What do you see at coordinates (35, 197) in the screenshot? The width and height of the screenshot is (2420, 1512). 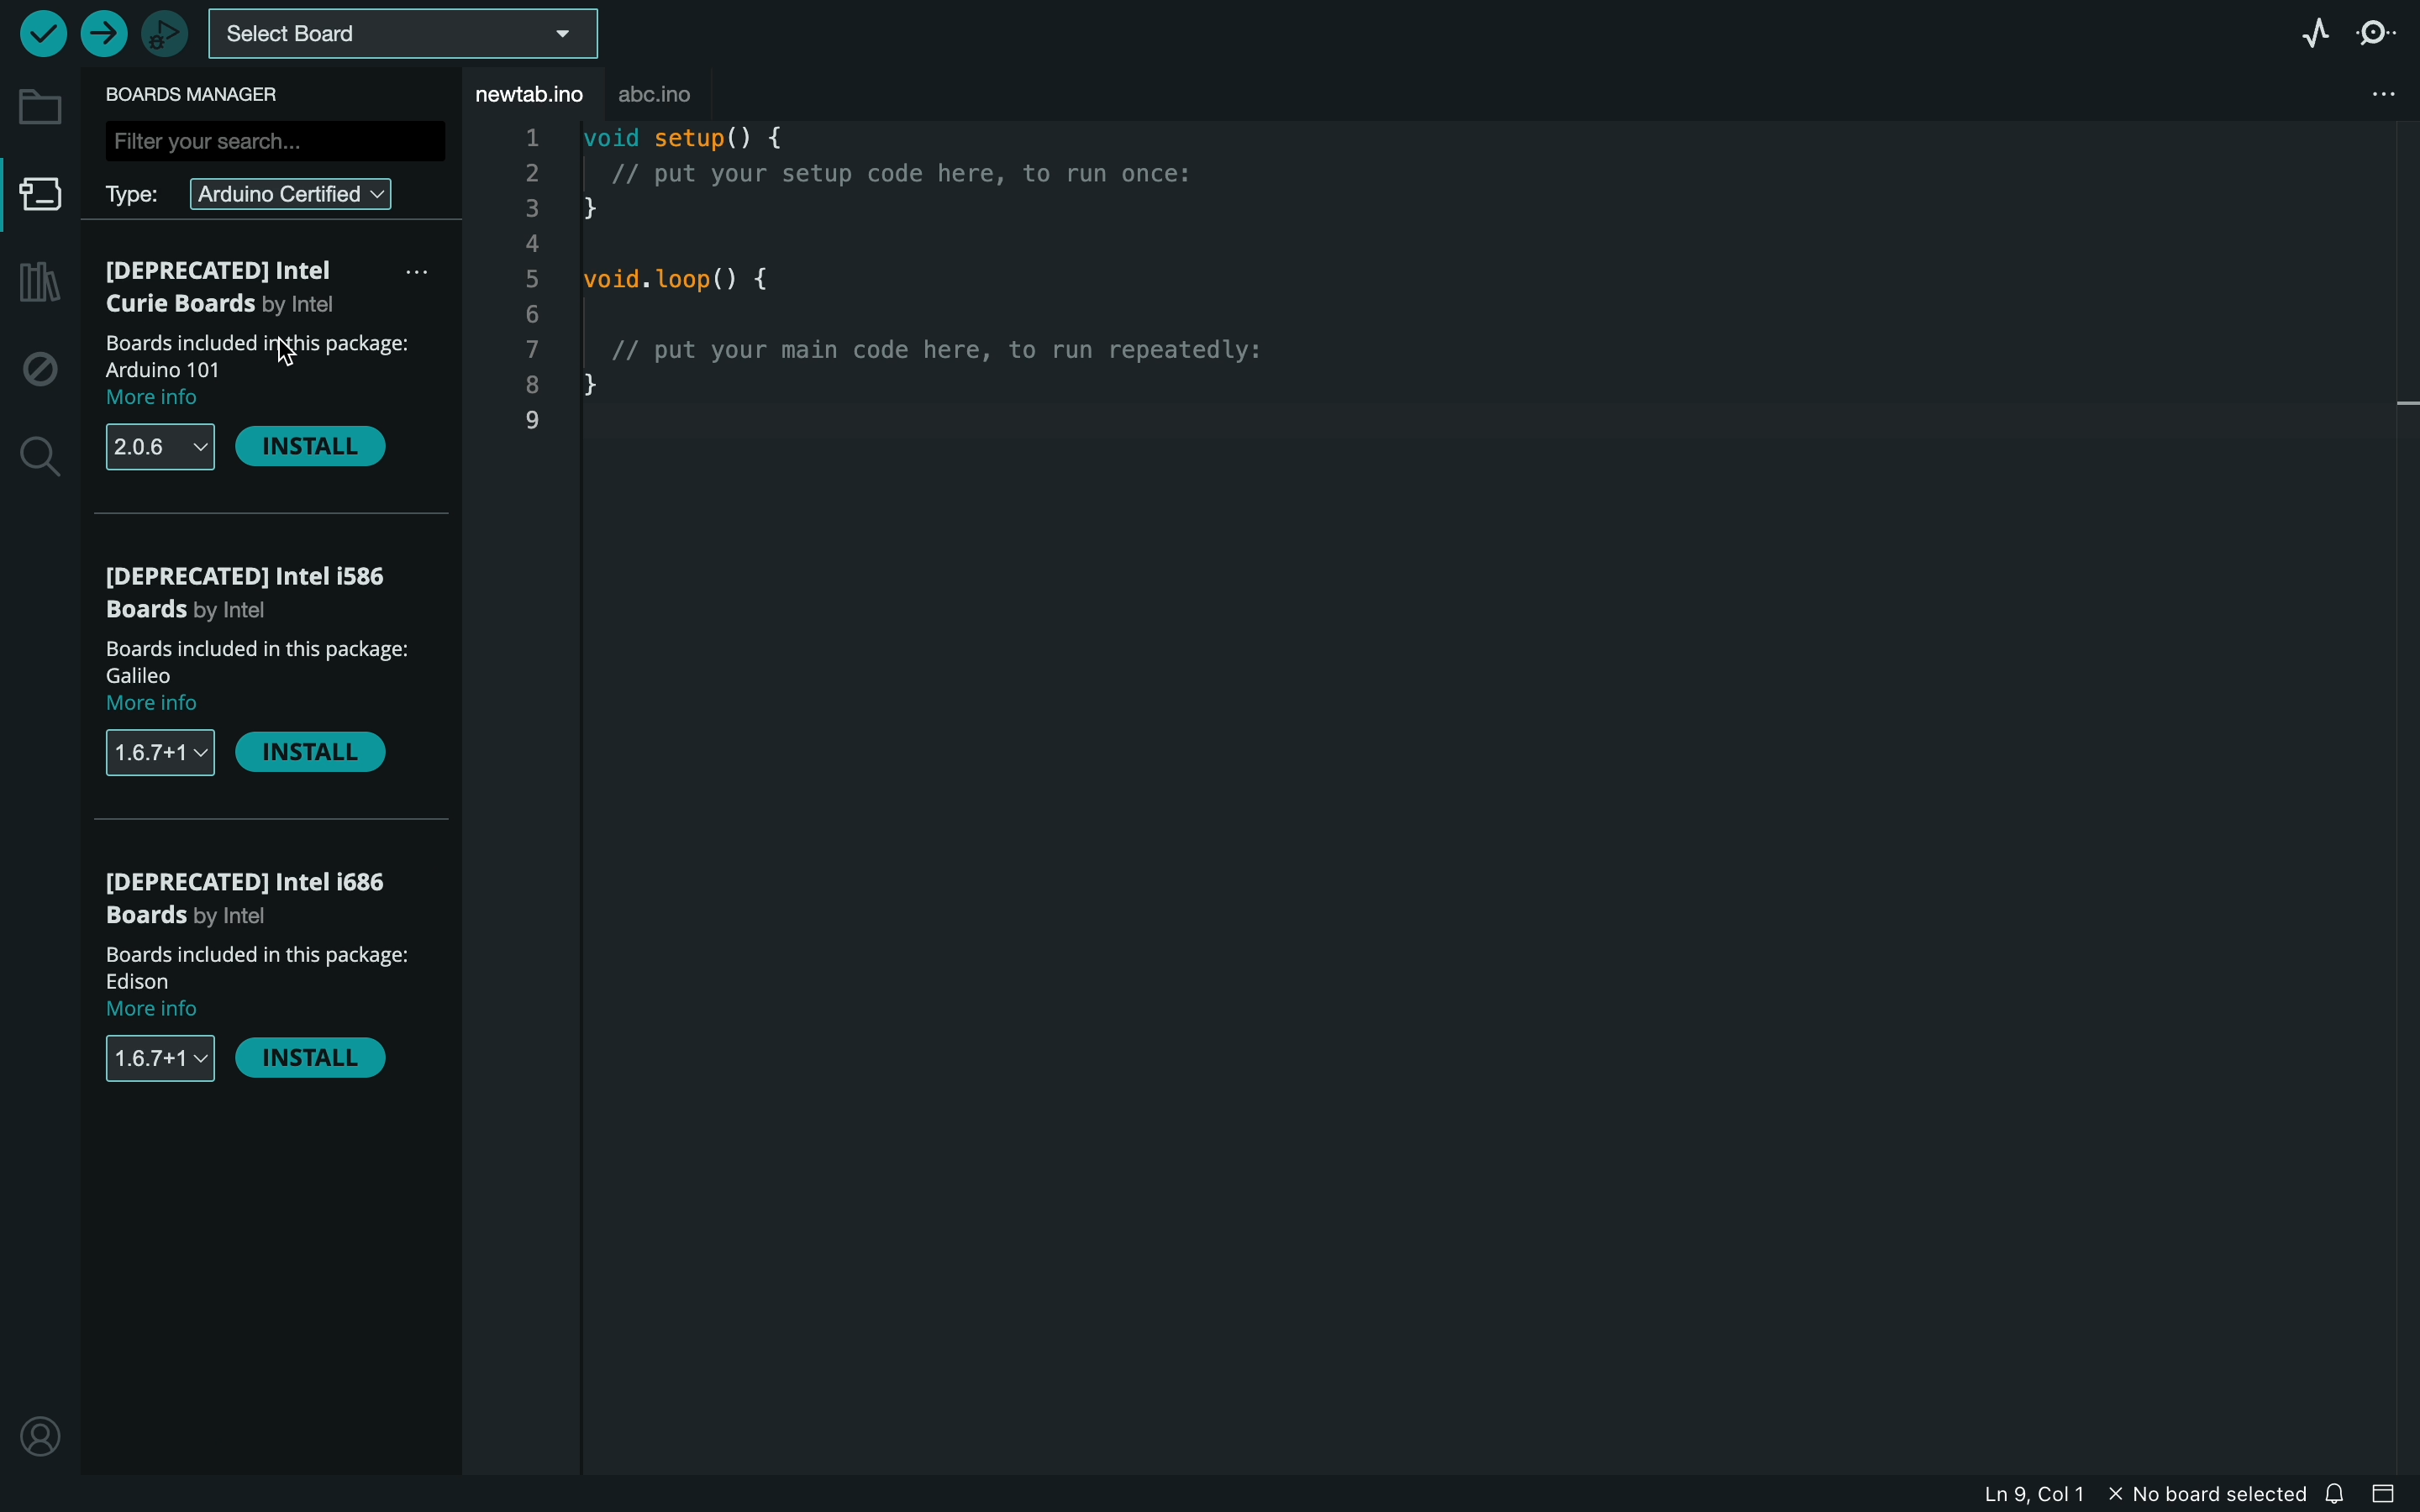 I see `board manager` at bounding box center [35, 197].